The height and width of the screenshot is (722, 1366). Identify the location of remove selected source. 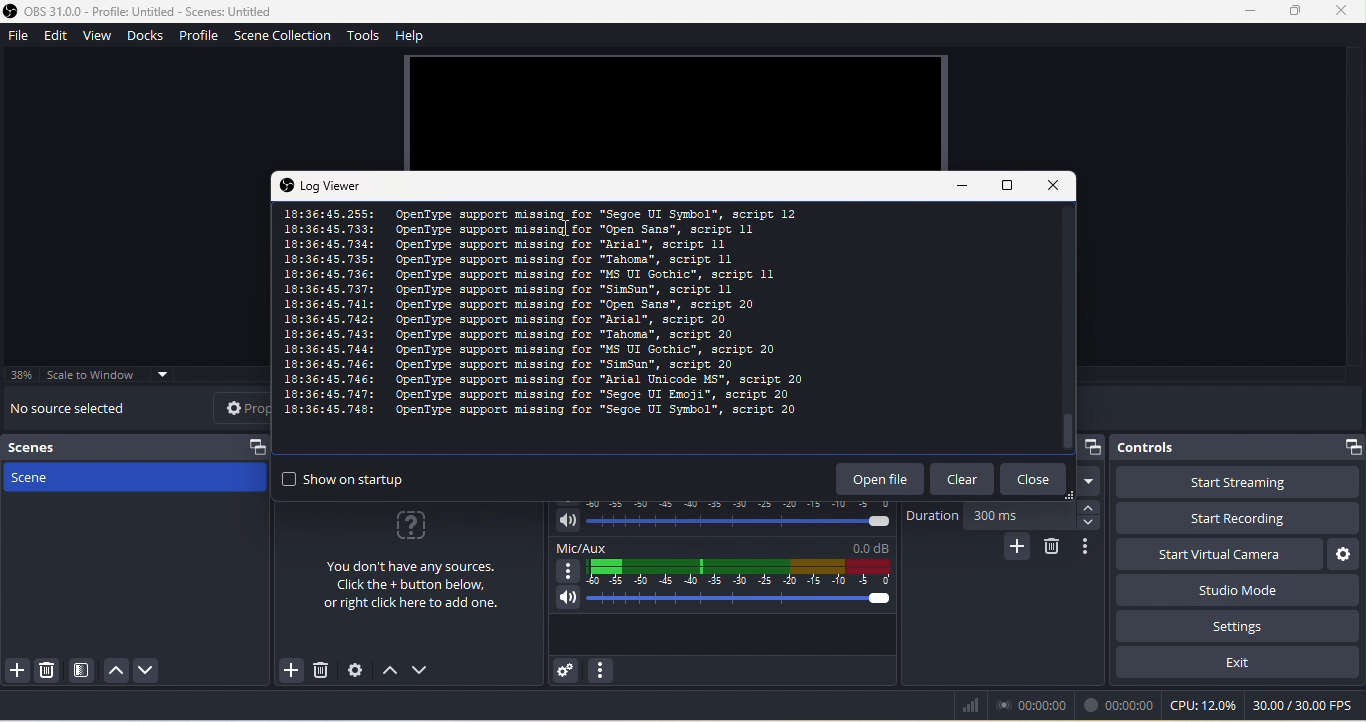
(321, 671).